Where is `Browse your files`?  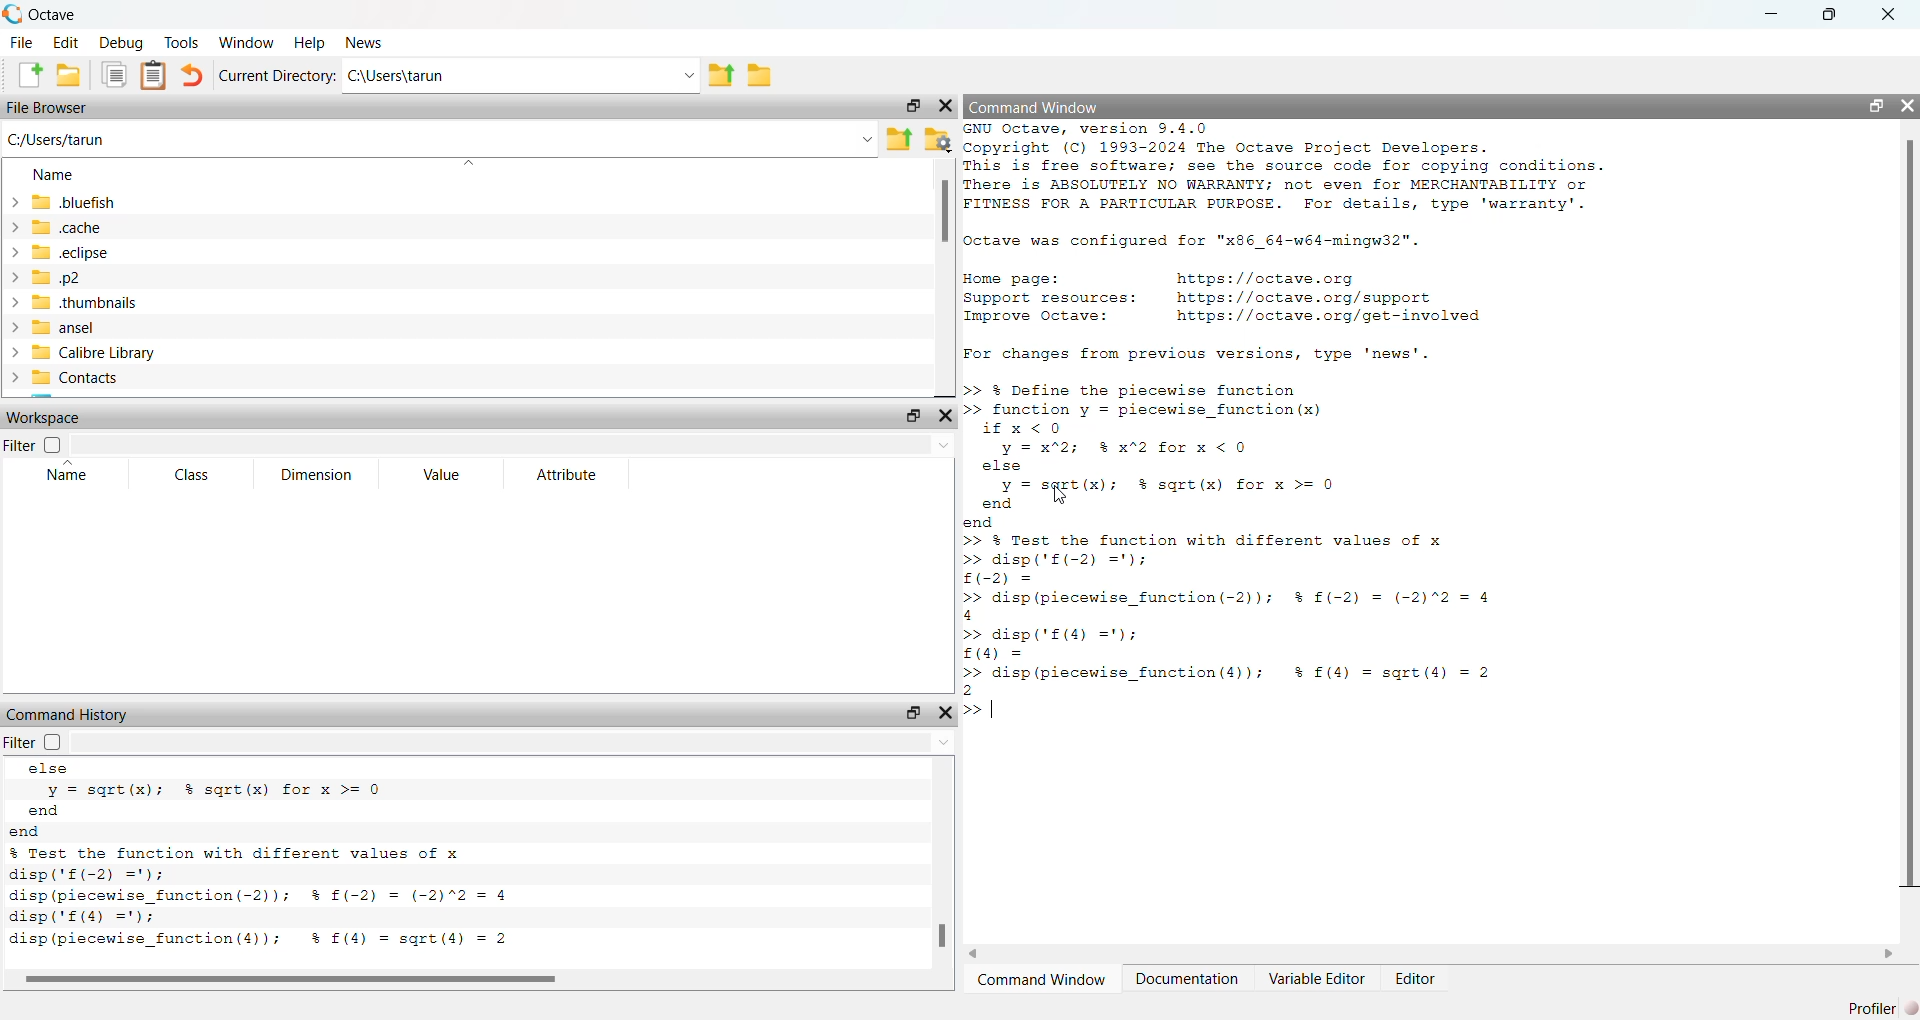
Browse your files is located at coordinates (936, 138).